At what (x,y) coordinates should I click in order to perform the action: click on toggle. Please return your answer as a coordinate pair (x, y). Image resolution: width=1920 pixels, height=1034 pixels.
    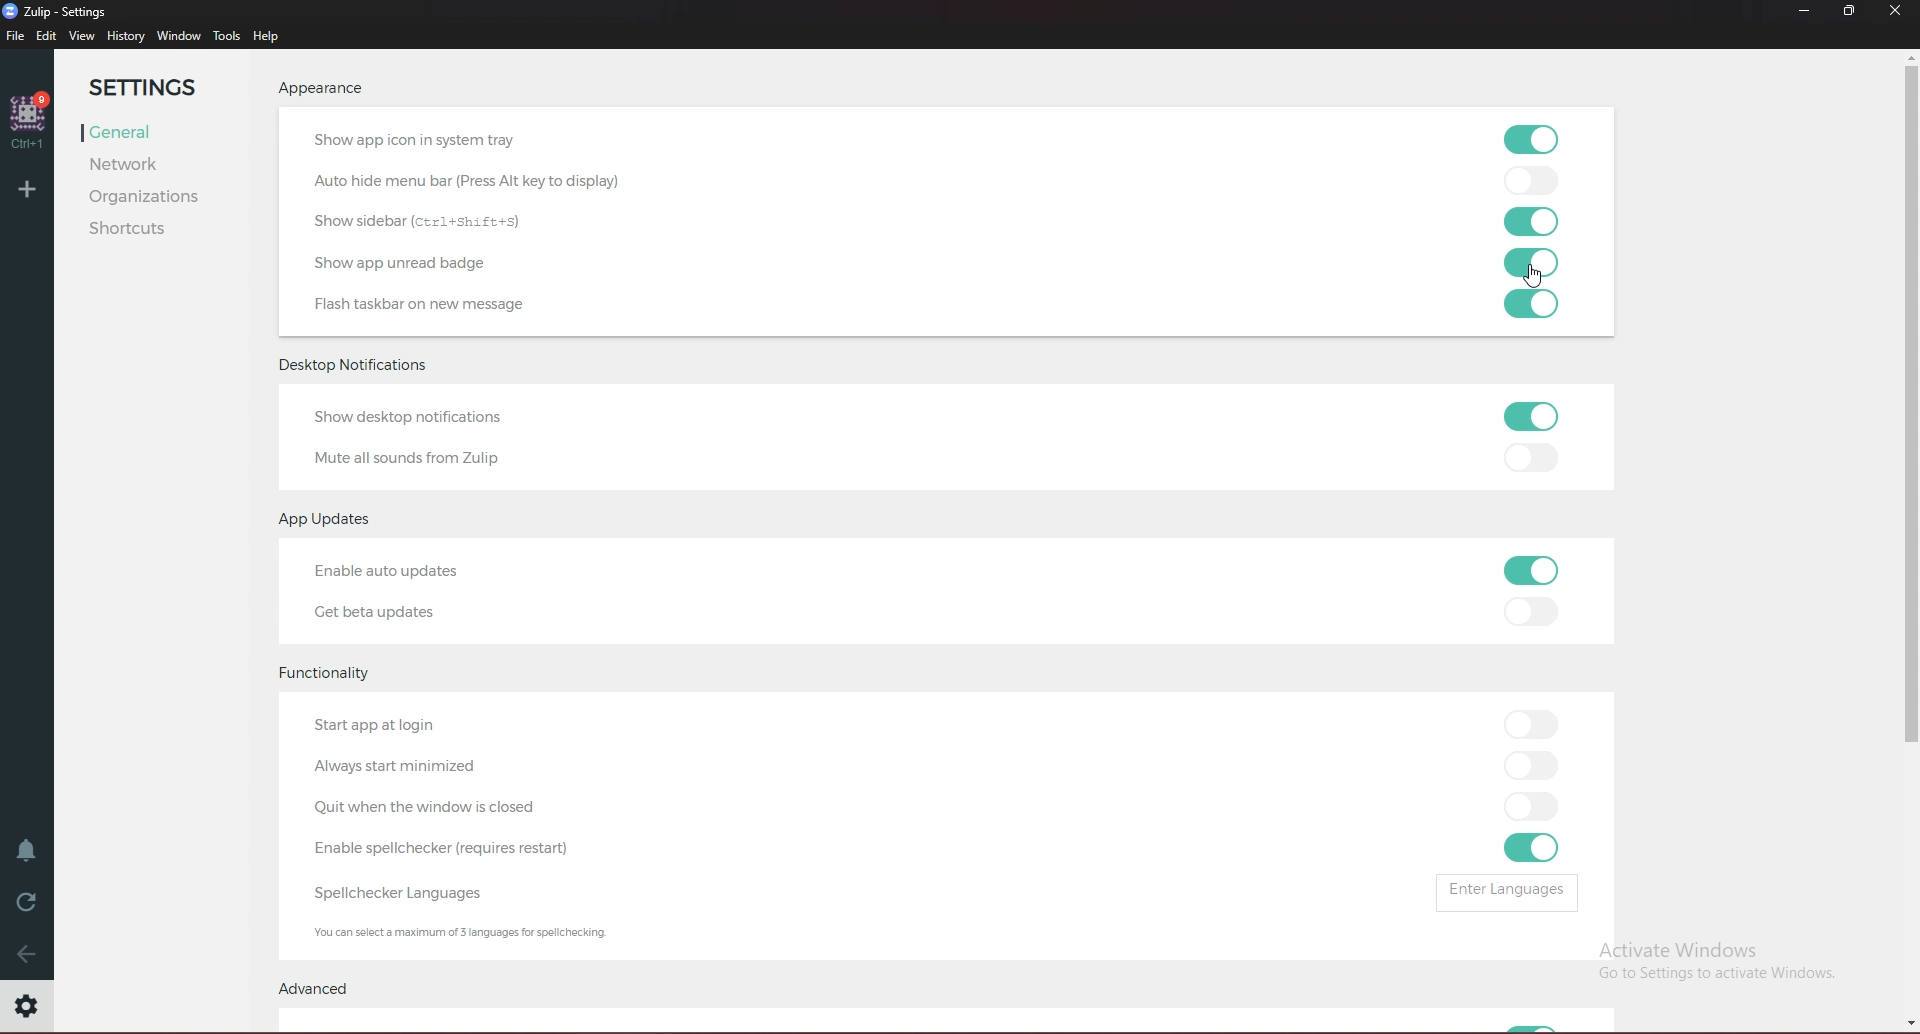
    Looking at the image, I should click on (1536, 139).